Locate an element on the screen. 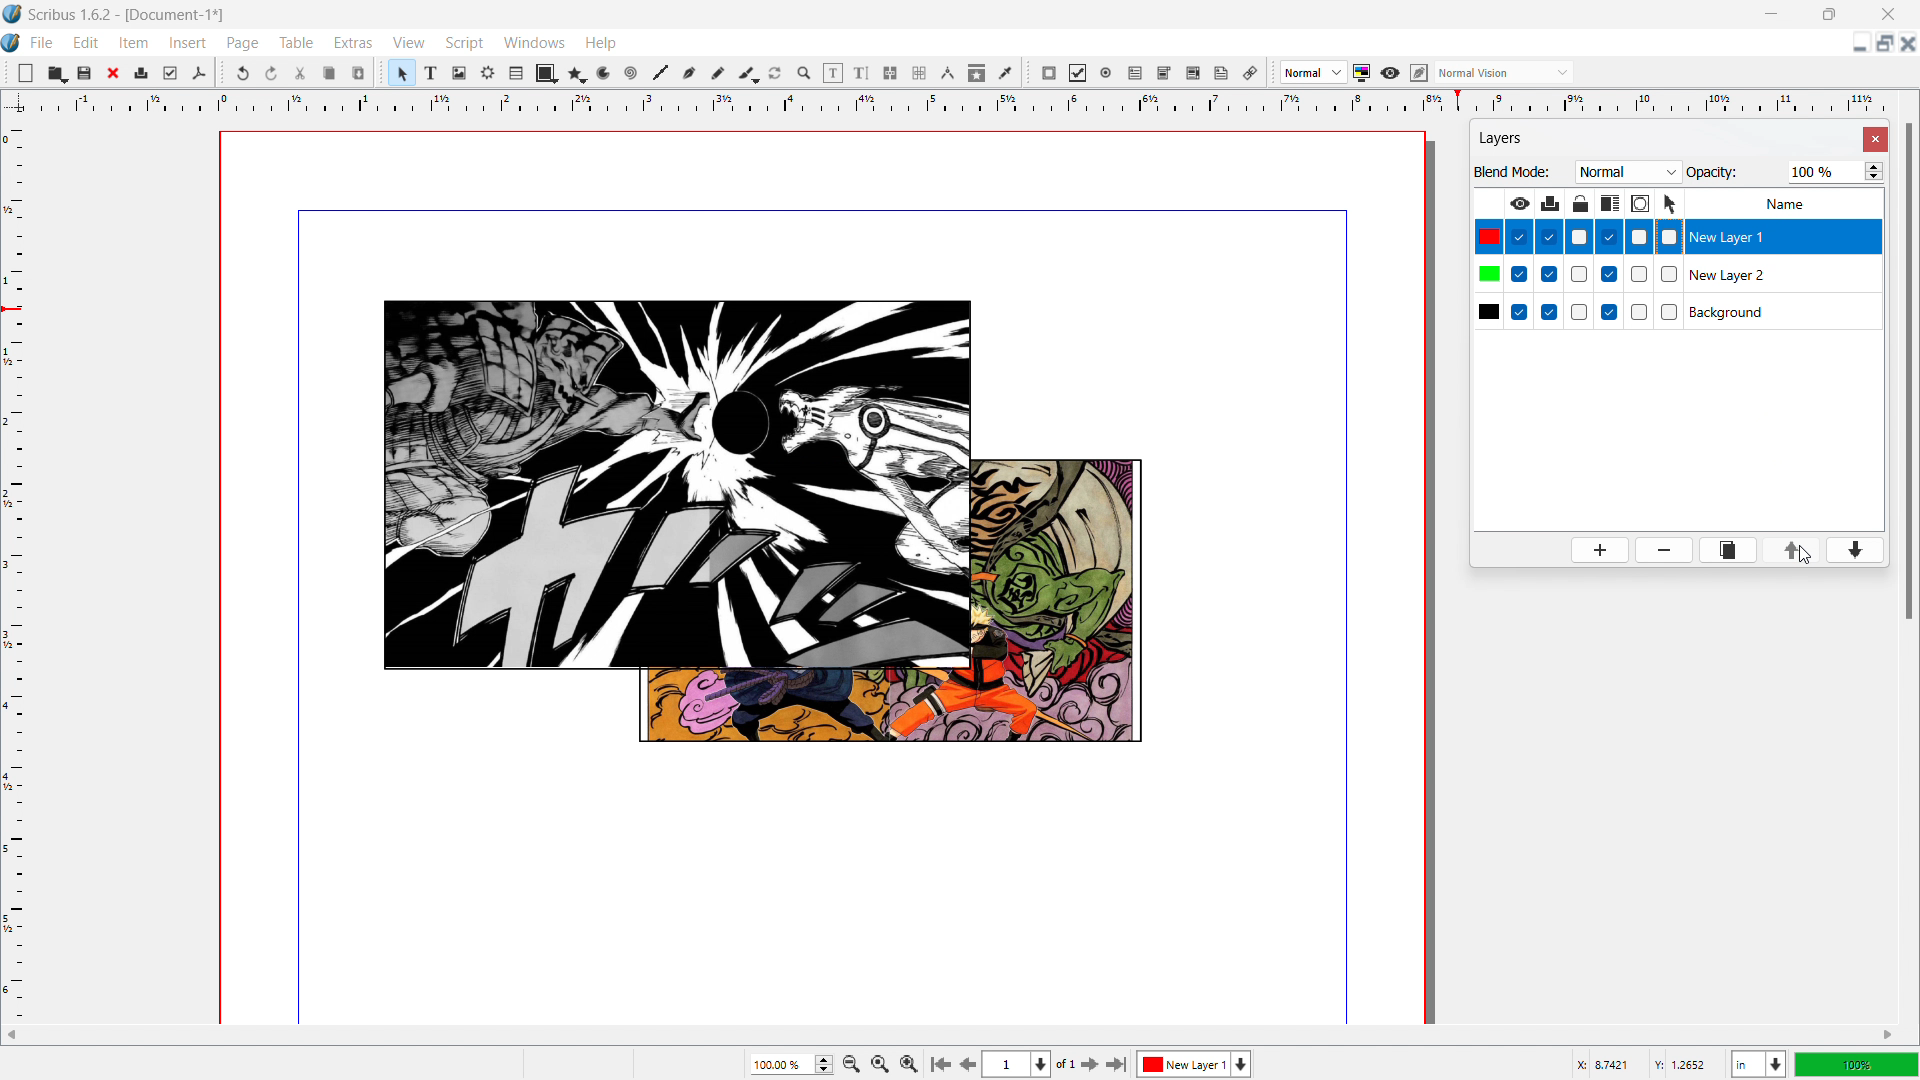 This screenshot has width=1920, height=1080. pdf push button is located at coordinates (1049, 73).